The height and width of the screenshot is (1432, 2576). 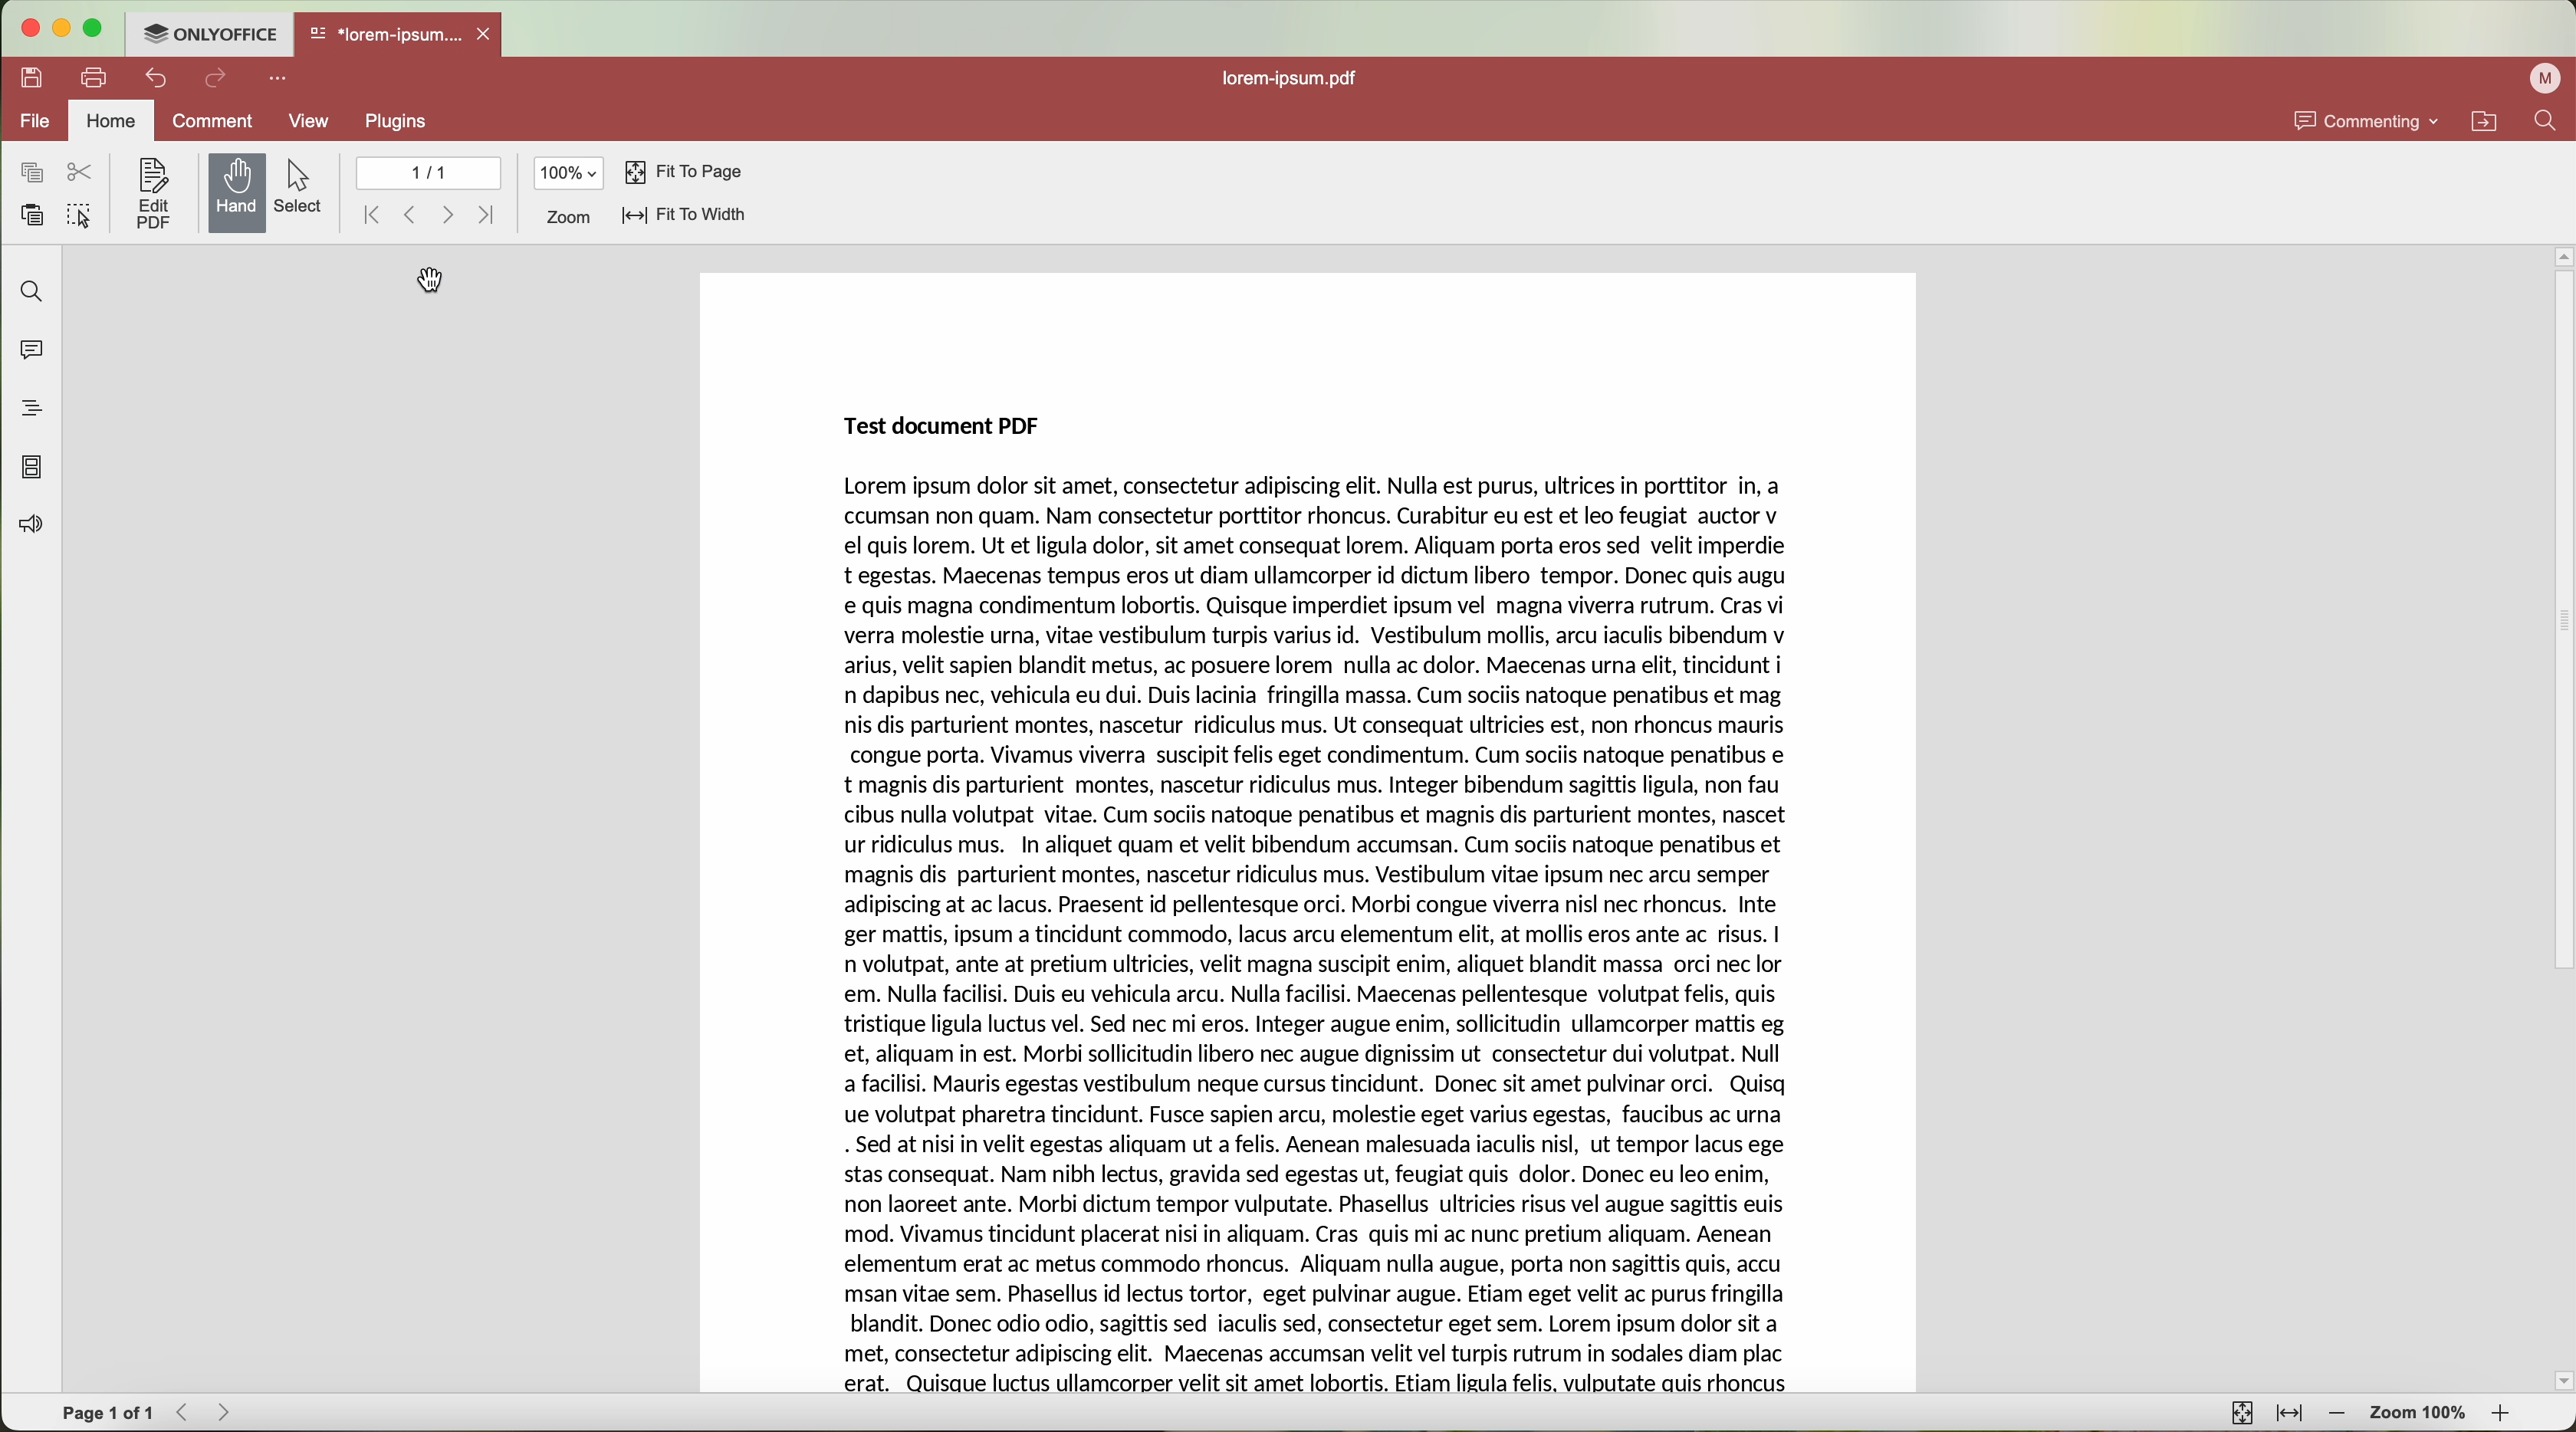 I want to click on cut, so click(x=82, y=173).